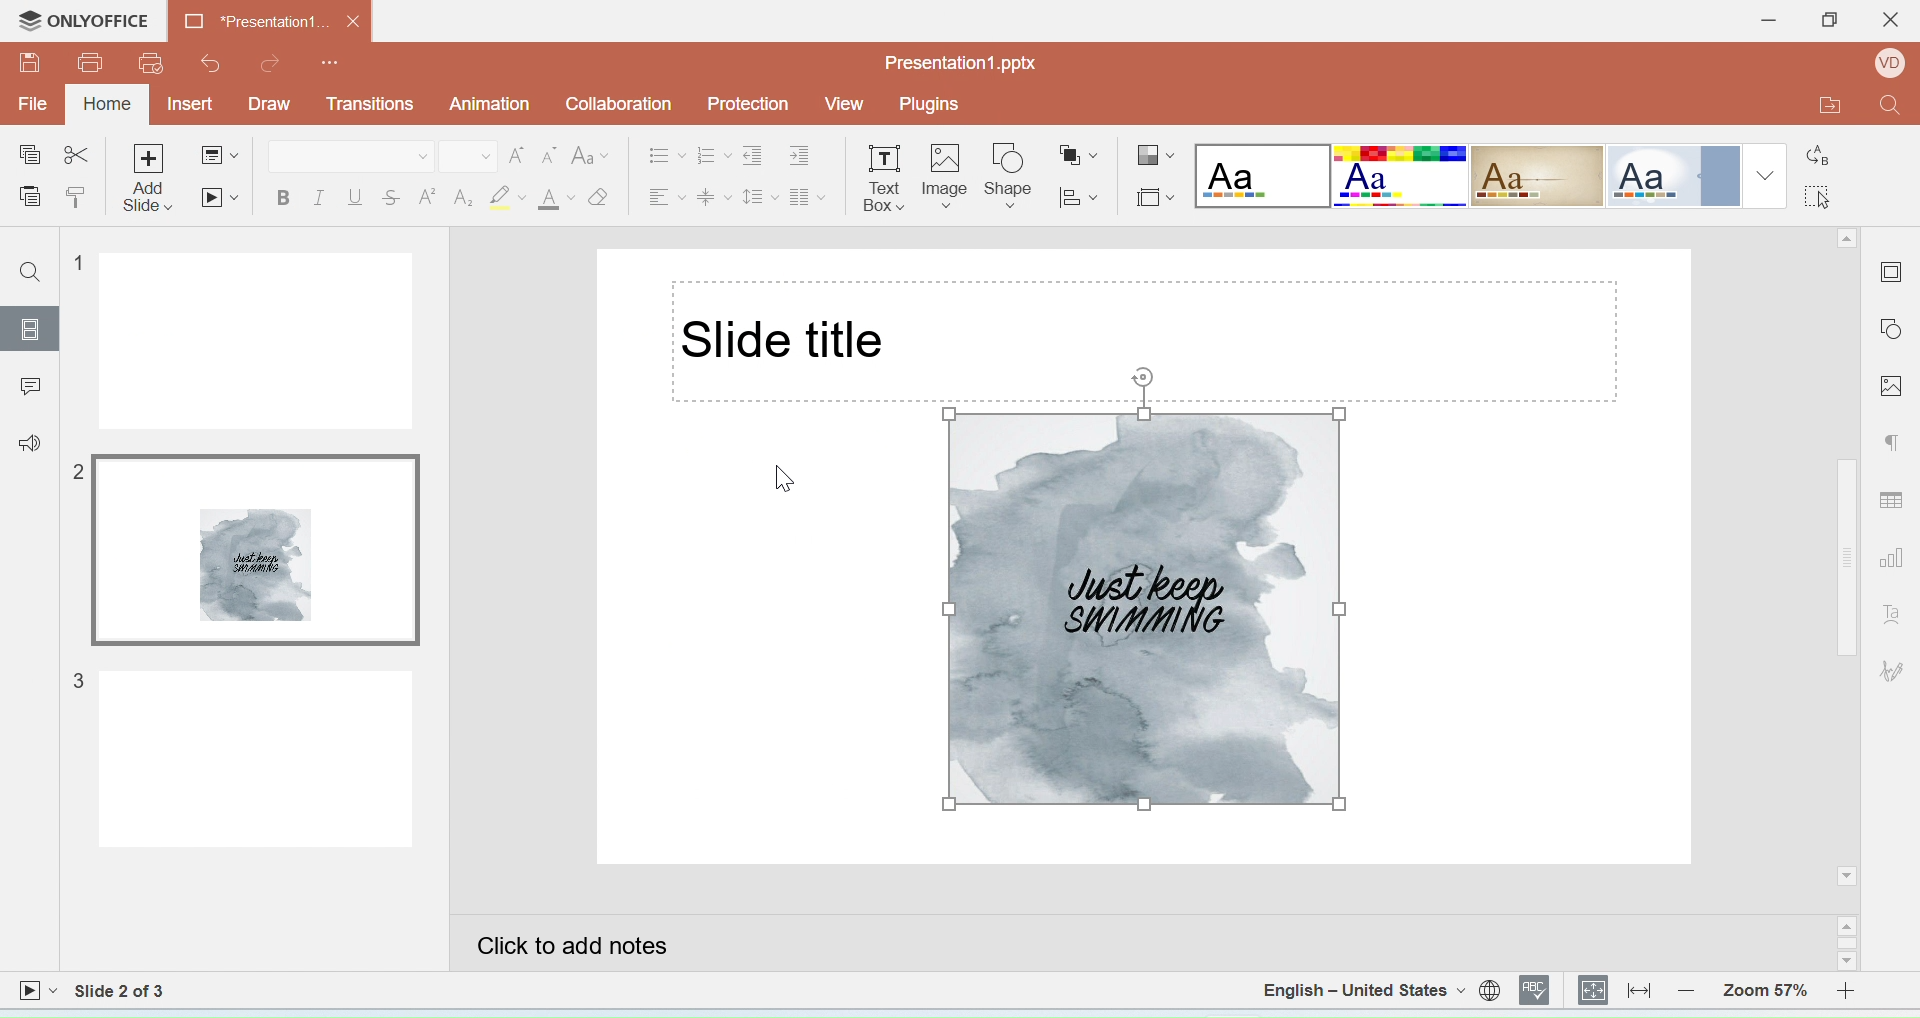 This screenshot has width=1920, height=1018. Describe the element at coordinates (1820, 148) in the screenshot. I see `Replace` at that location.